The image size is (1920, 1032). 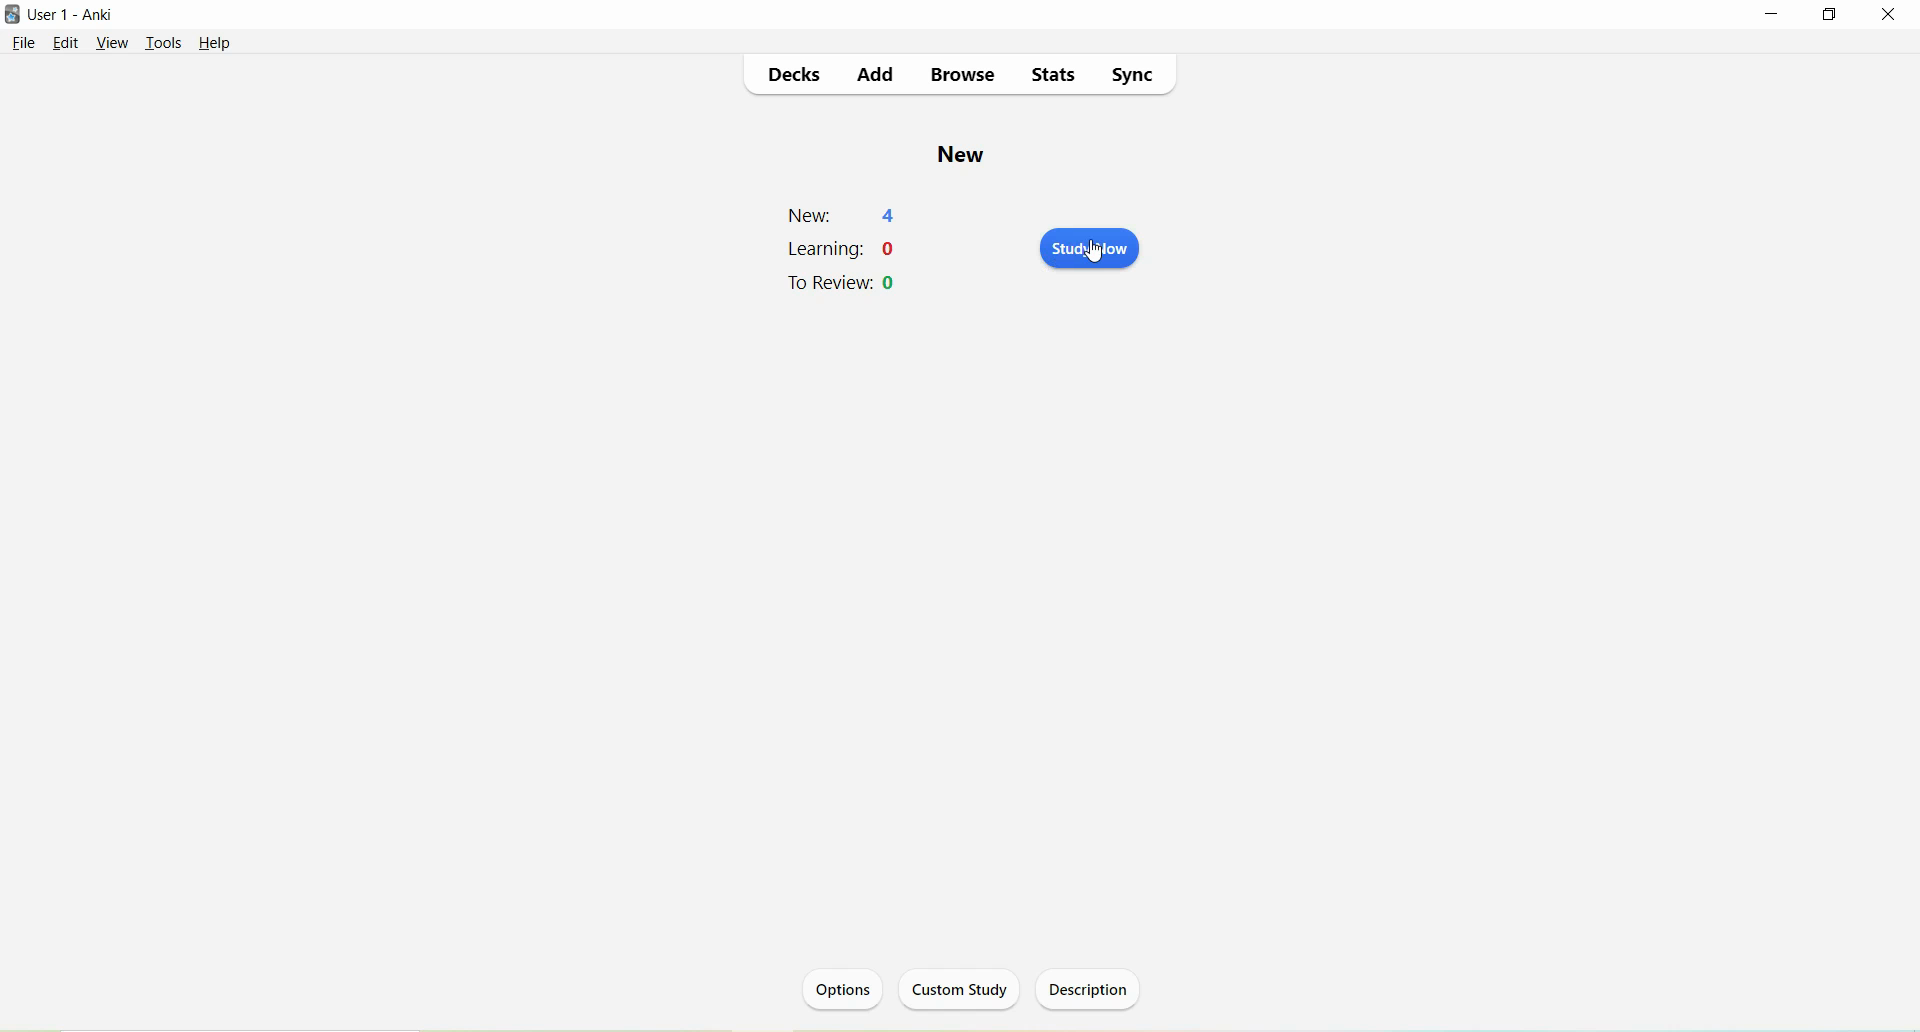 What do you see at coordinates (877, 76) in the screenshot?
I see `Add` at bounding box center [877, 76].